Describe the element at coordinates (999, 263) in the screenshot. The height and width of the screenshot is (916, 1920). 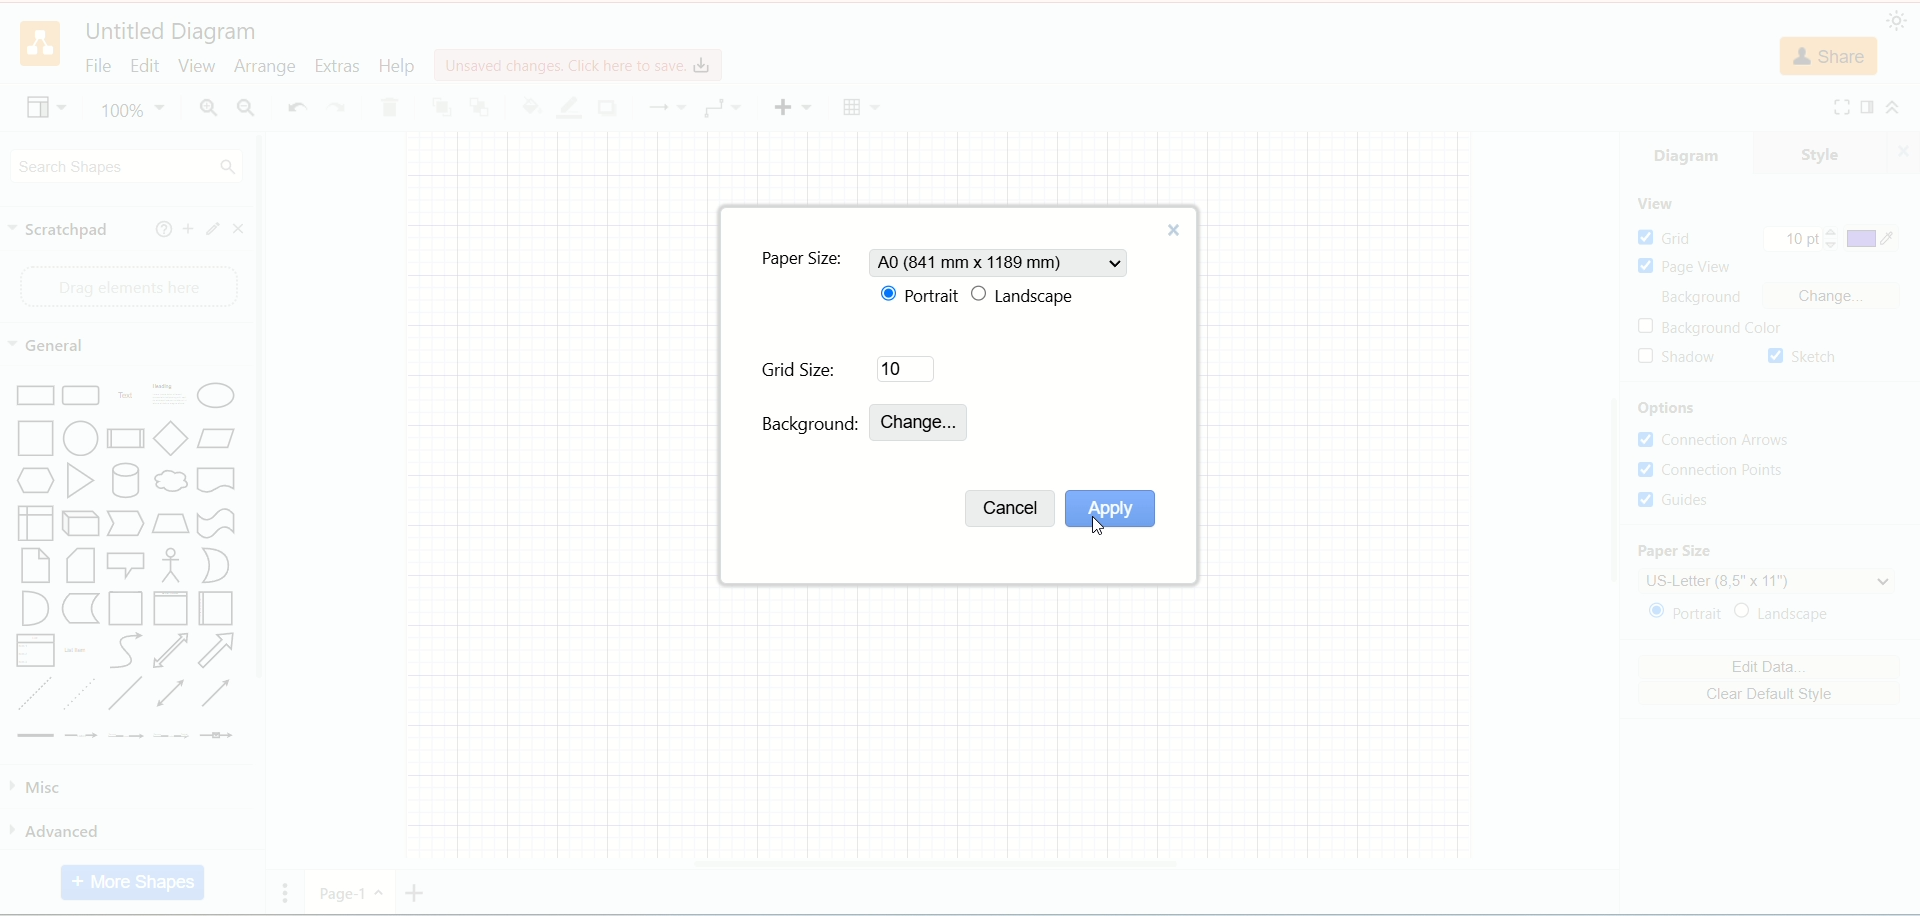
I see `A0 size` at that location.